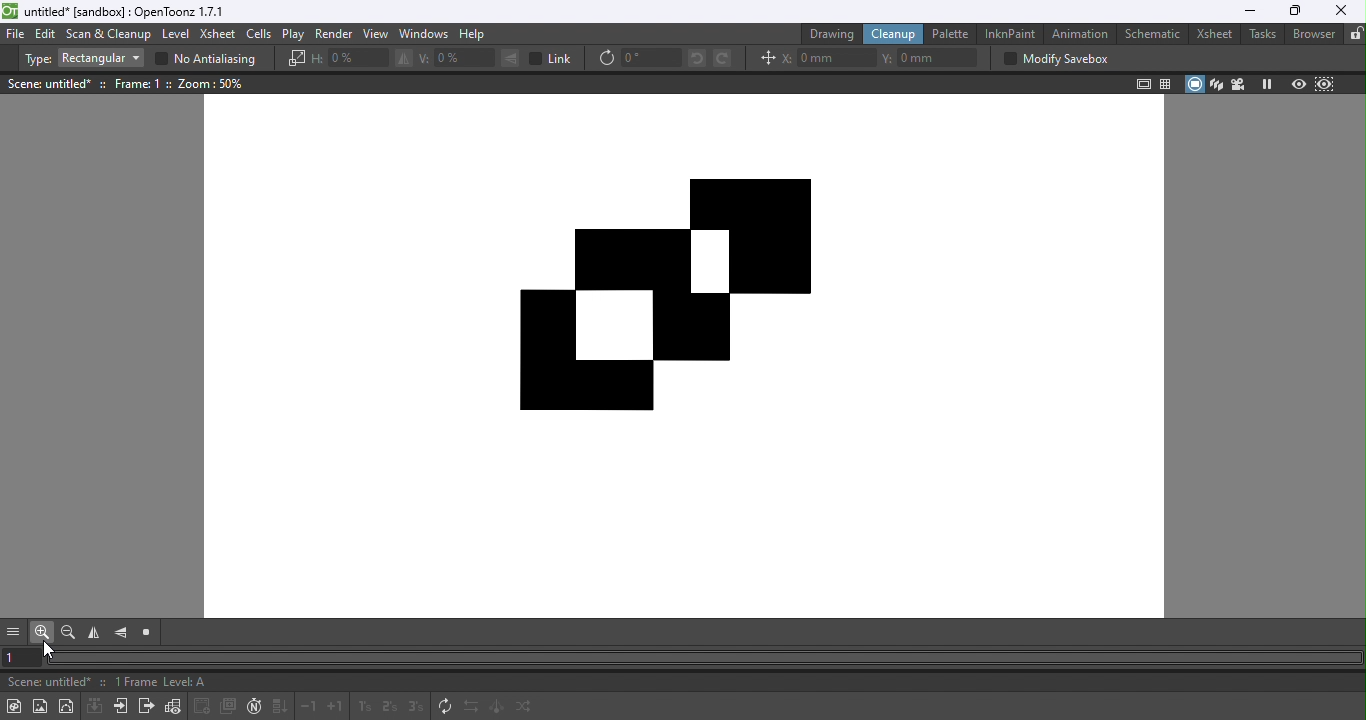 The image size is (1366, 720). What do you see at coordinates (176, 35) in the screenshot?
I see `Level` at bounding box center [176, 35].